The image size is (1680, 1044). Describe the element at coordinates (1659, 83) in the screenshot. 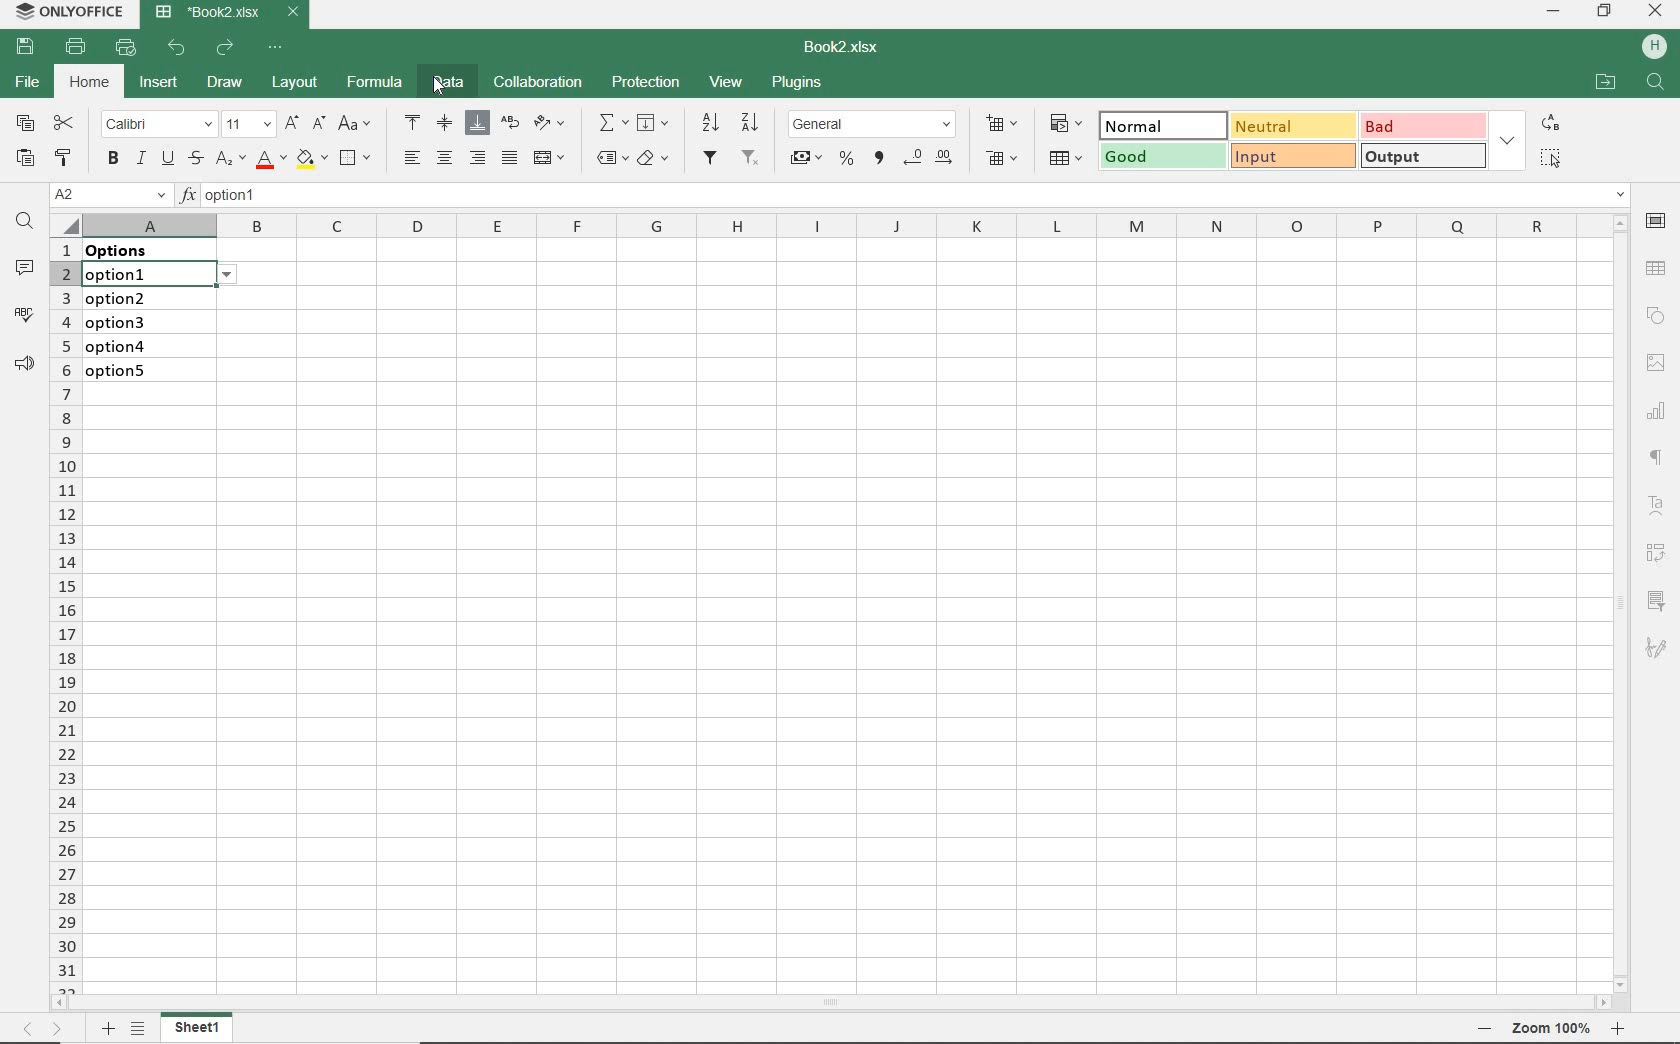

I see `FIND` at that location.